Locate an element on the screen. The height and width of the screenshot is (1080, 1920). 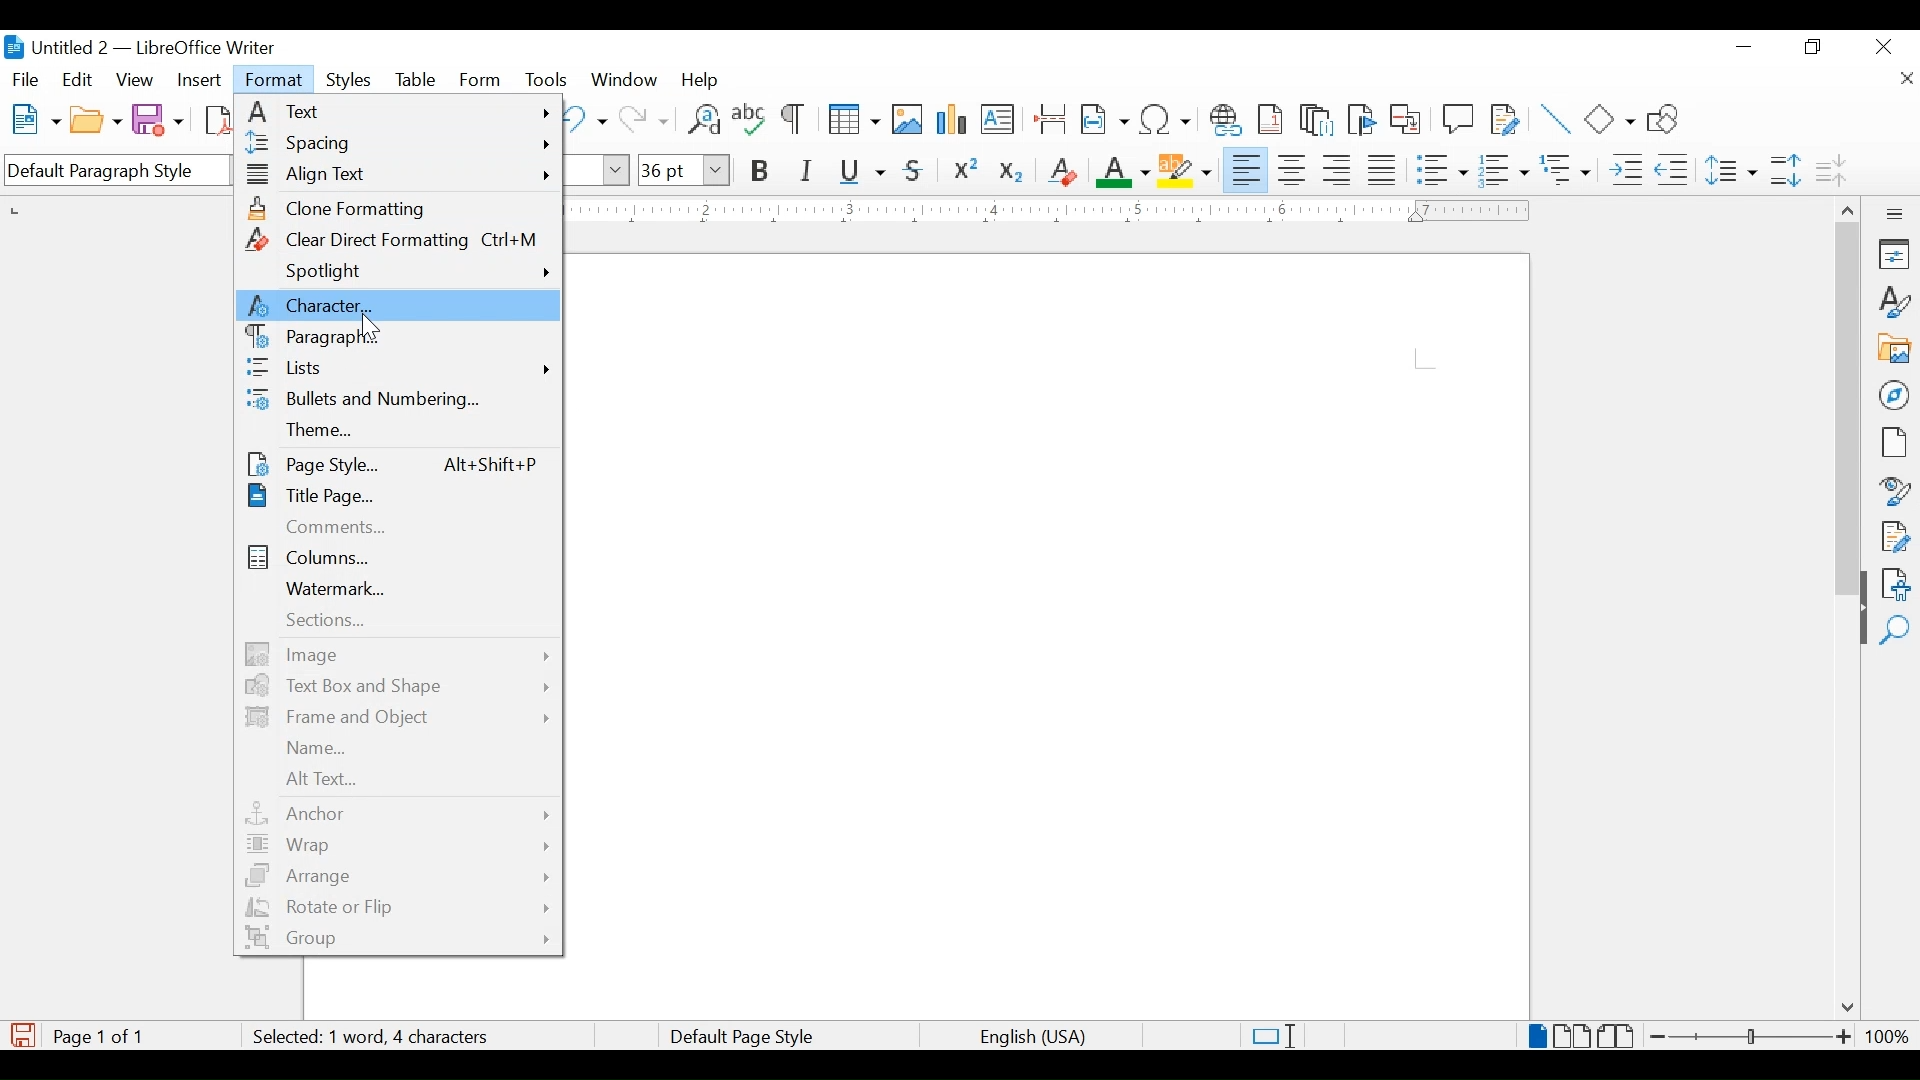
align center is located at coordinates (1295, 170).